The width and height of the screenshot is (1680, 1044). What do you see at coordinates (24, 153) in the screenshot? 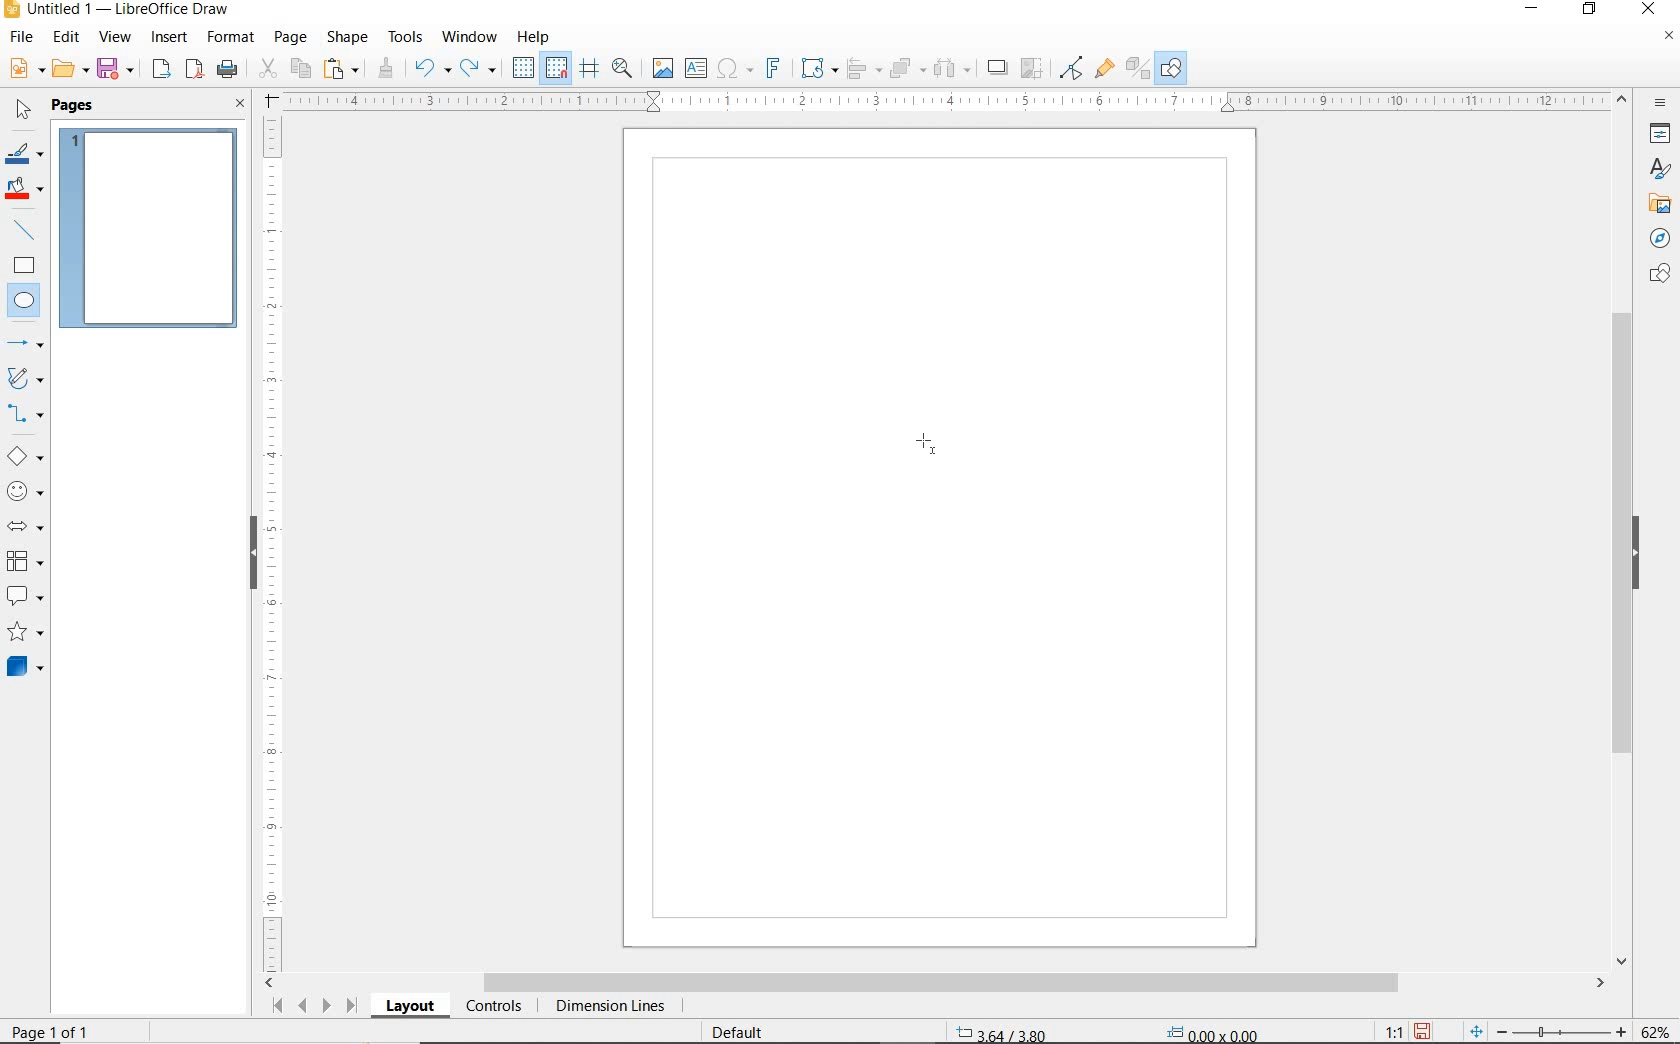
I see `LINE COLOR` at bounding box center [24, 153].